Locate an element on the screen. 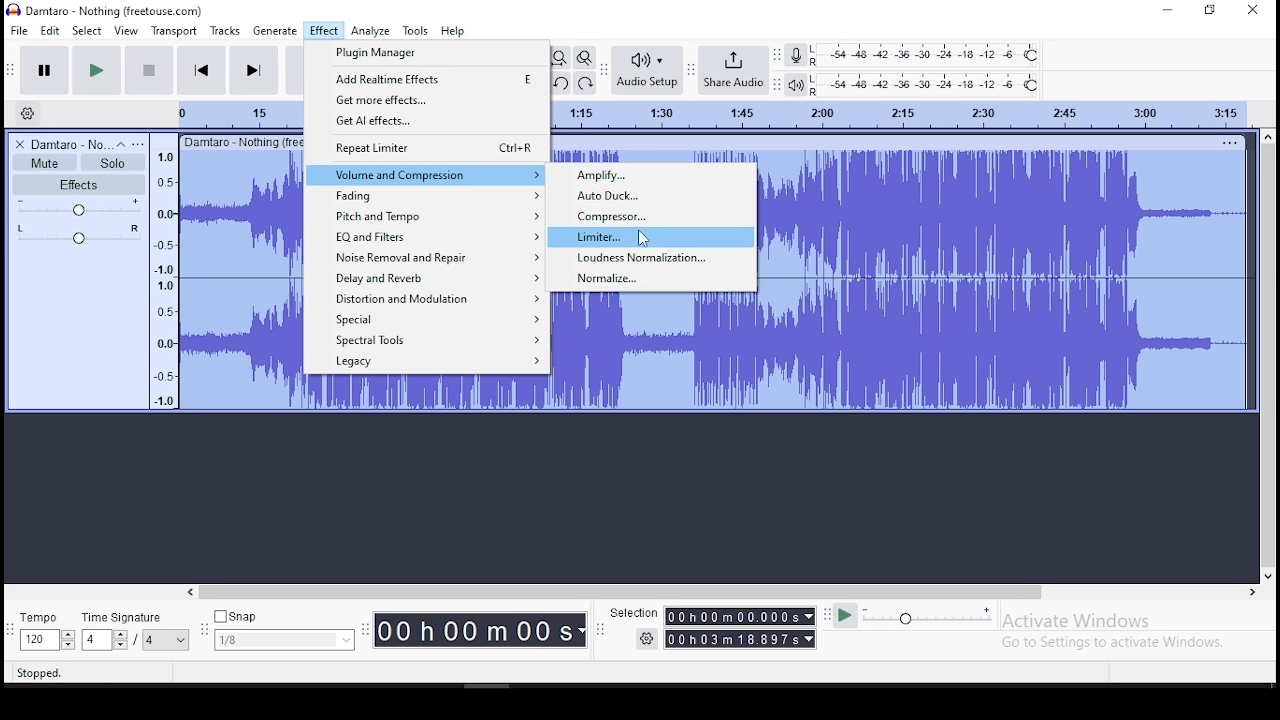 The image size is (1280, 720). add realtime effects is located at coordinates (429, 79).